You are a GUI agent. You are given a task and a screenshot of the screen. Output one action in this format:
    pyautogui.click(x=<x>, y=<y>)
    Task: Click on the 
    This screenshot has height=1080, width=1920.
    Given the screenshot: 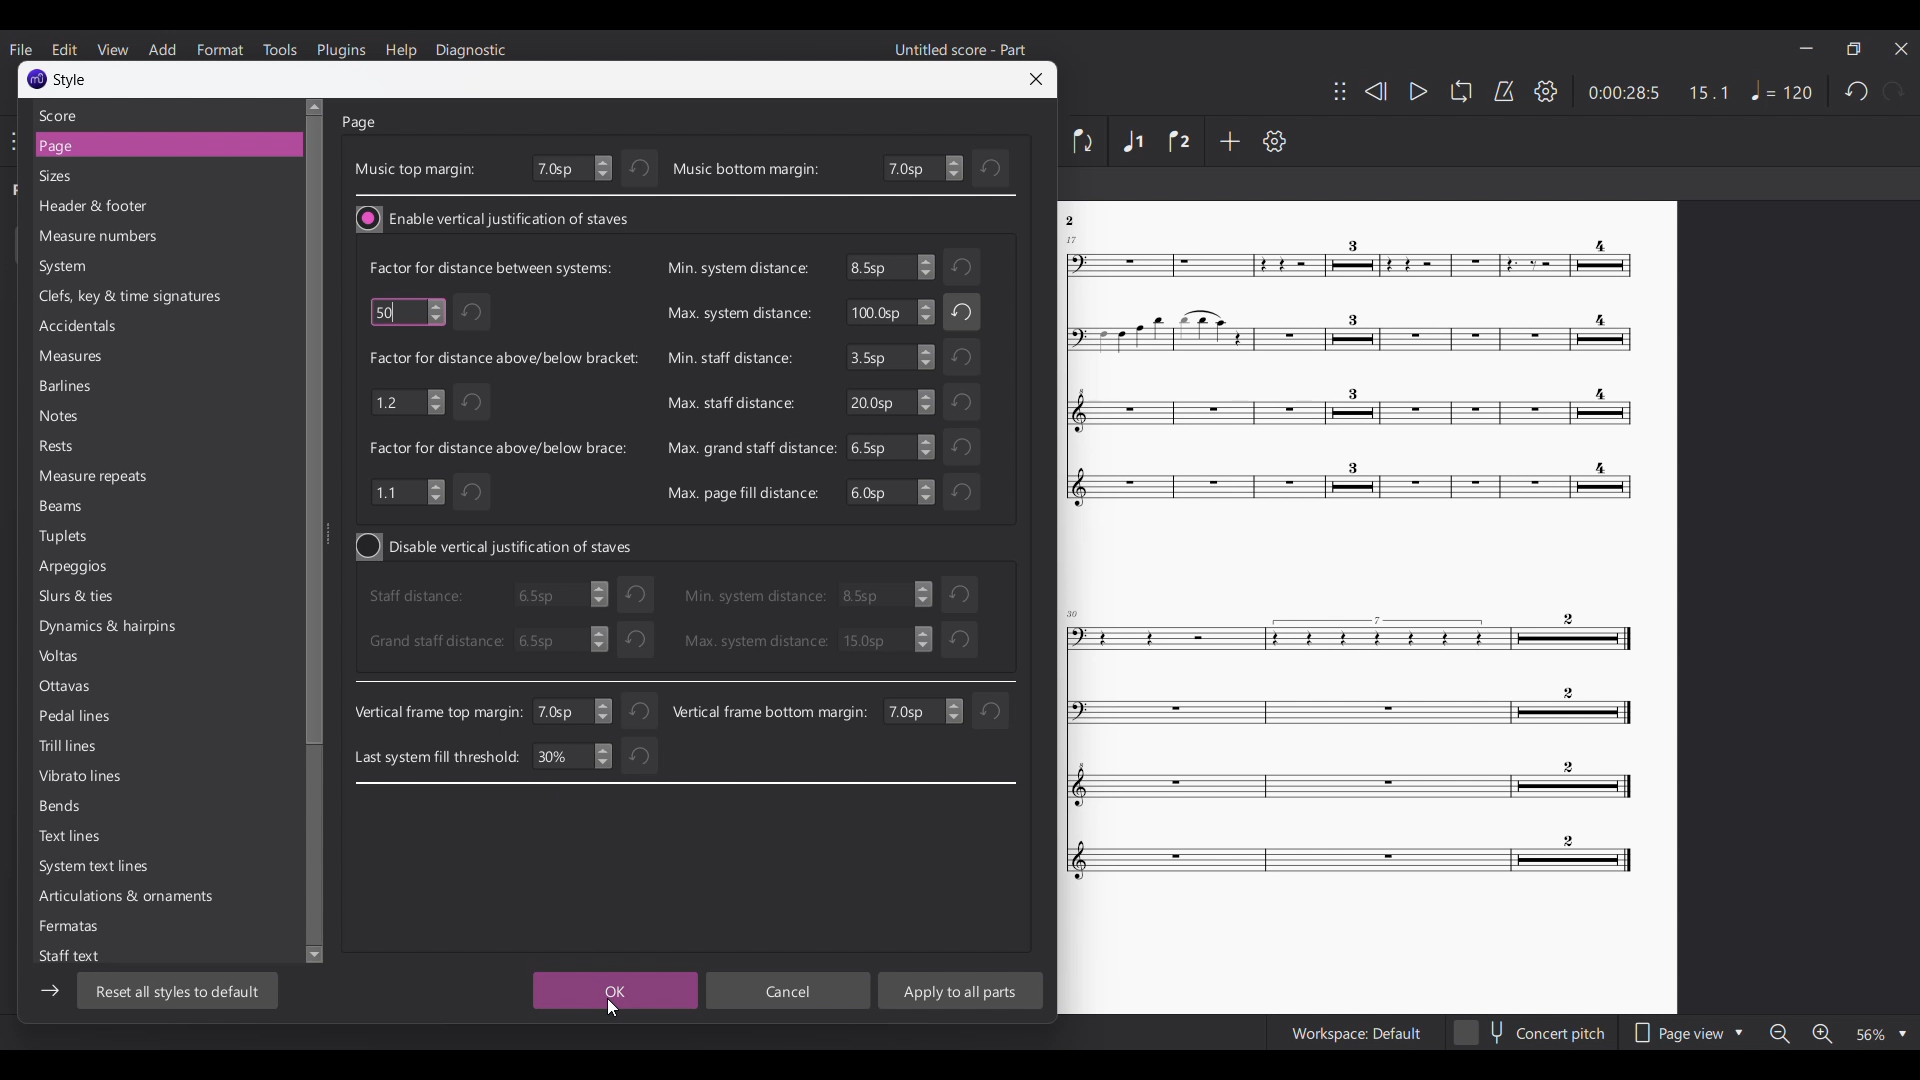 What is the action you would take?
    pyautogui.click(x=1347, y=752)
    